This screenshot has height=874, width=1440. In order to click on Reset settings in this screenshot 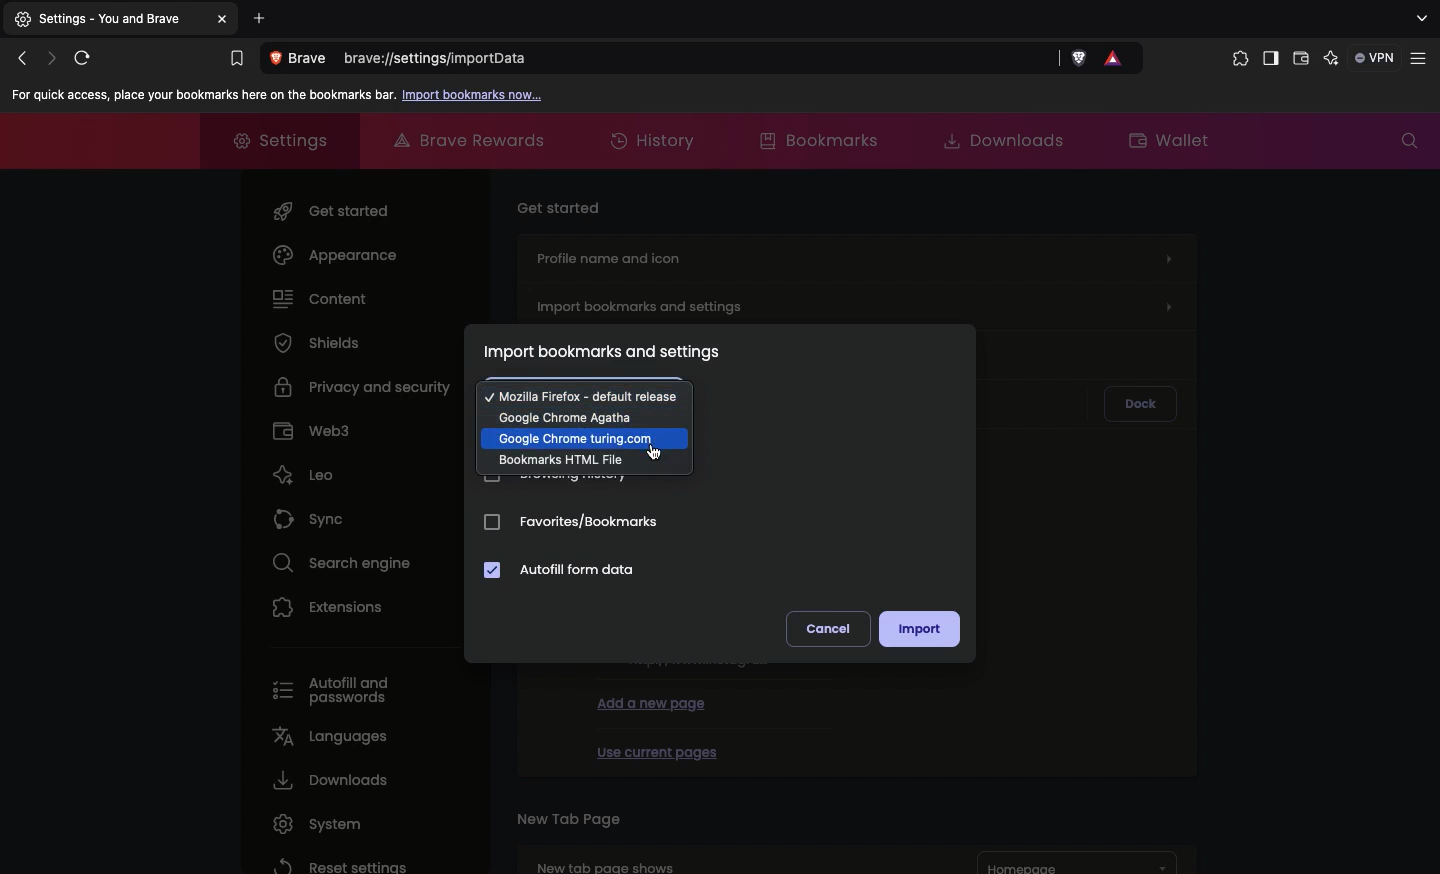, I will do `click(337, 864)`.